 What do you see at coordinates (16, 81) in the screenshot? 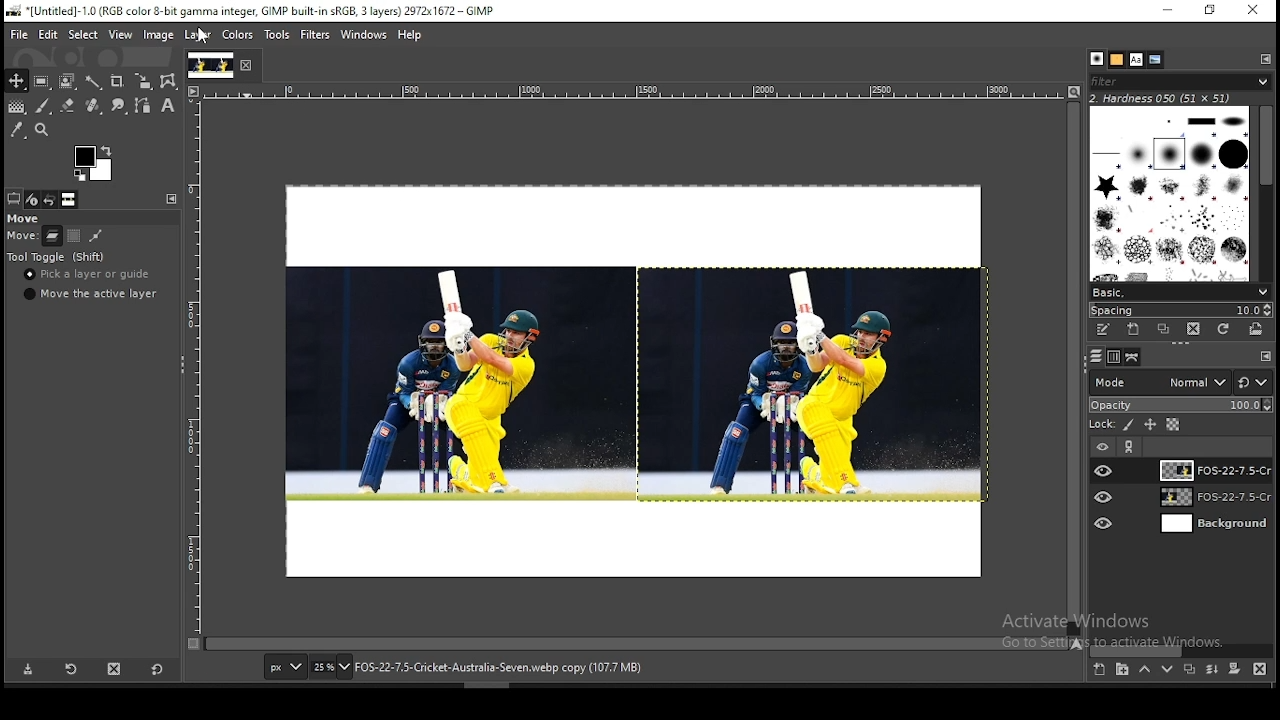
I see `move tool` at bounding box center [16, 81].